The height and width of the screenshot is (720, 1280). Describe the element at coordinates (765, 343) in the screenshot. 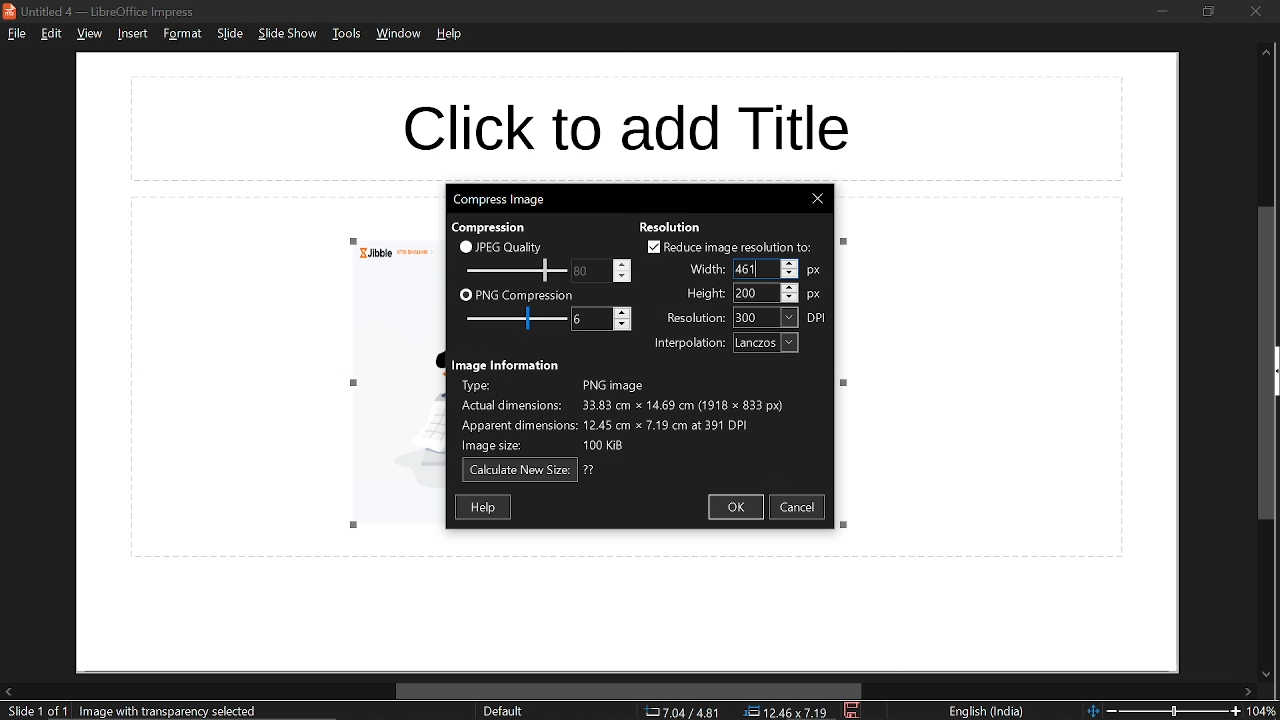

I see `interpolation` at that location.